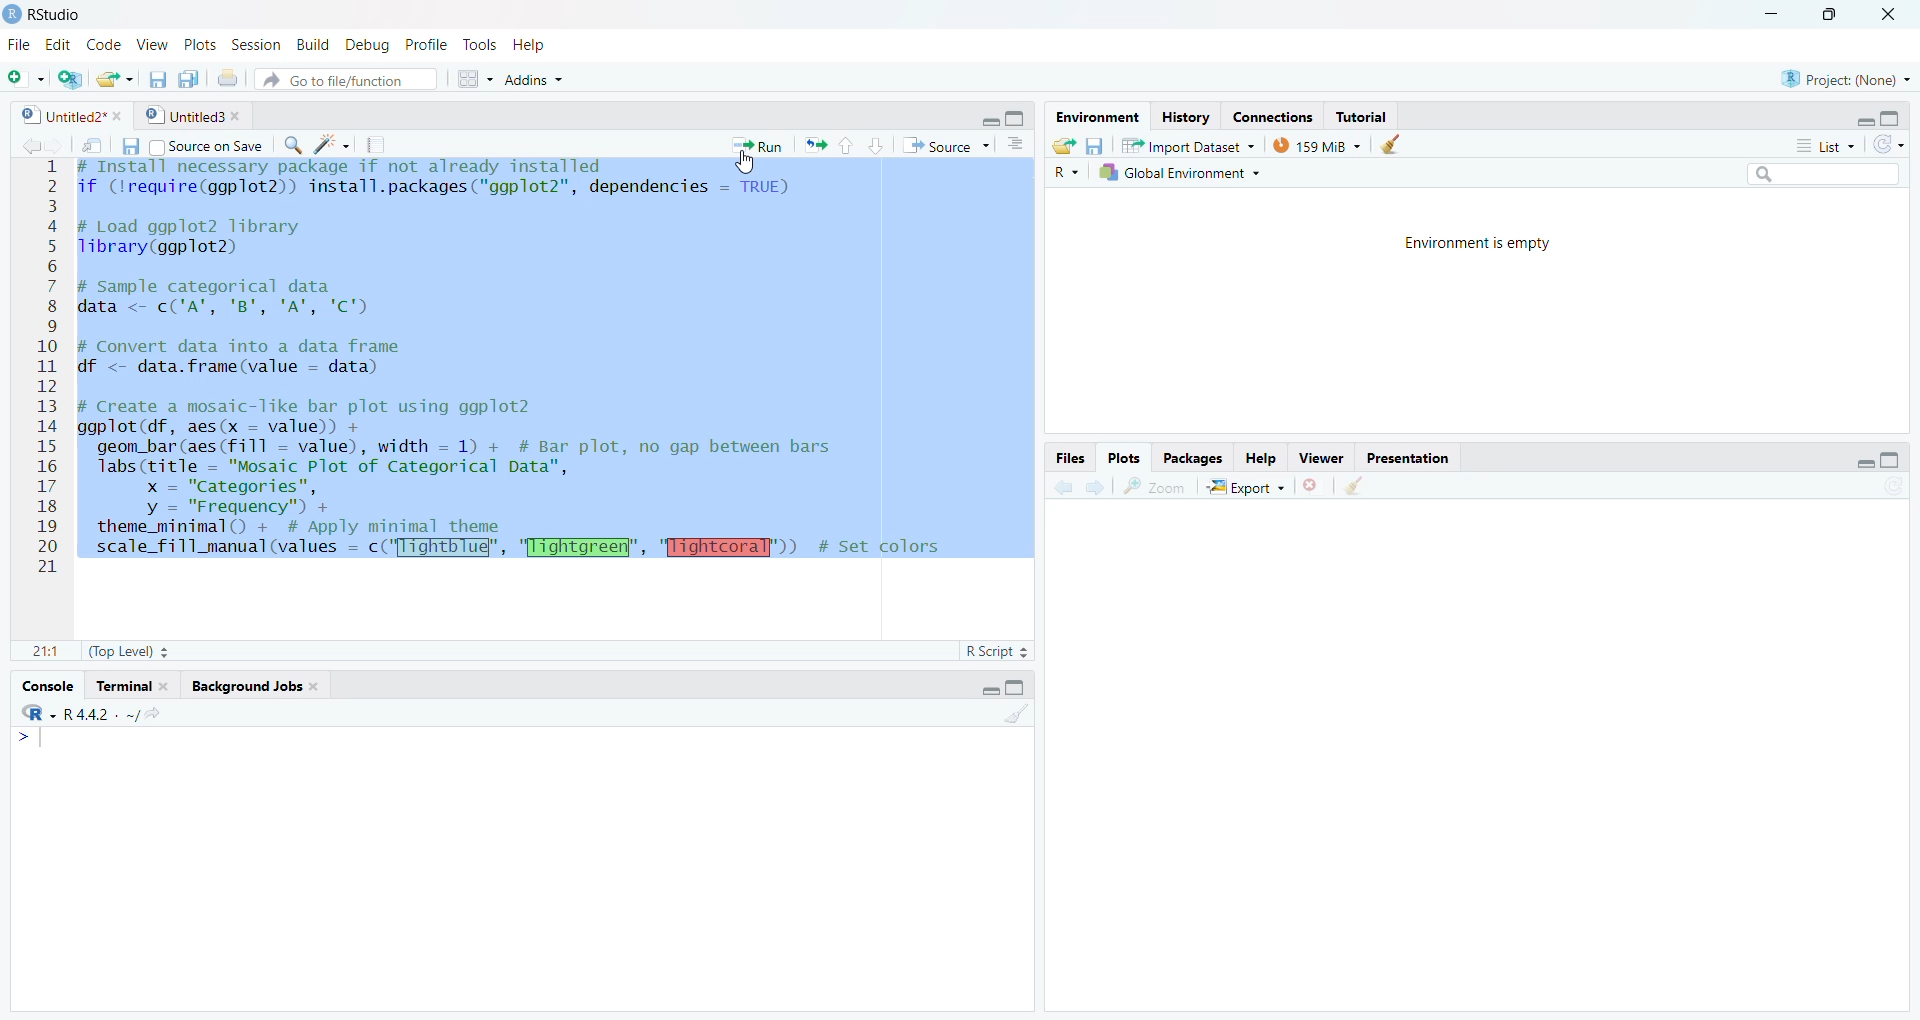  What do you see at coordinates (257, 47) in the screenshot?
I see `Session` at bounding box center [257, 47].